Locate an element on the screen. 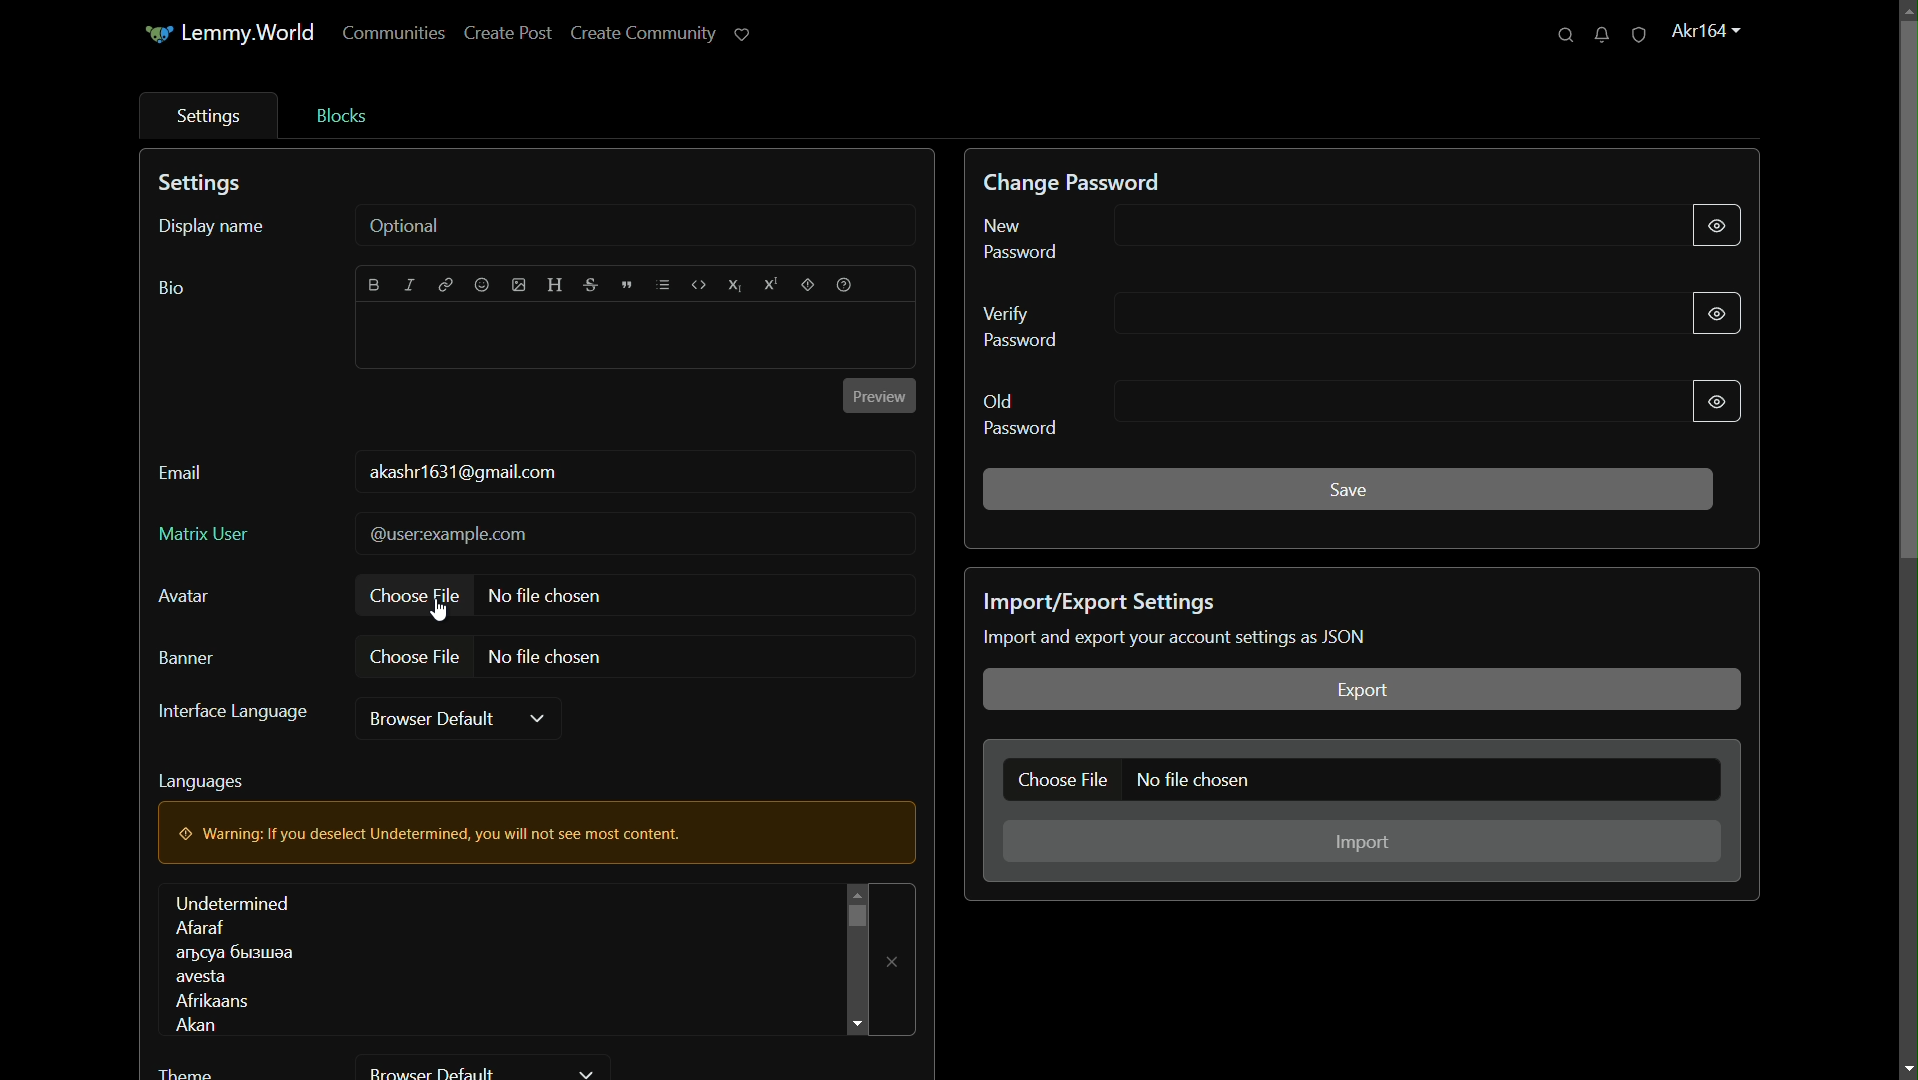 This screenshot has width=1918, height=1080. server name is located at coordinates (251, 31).